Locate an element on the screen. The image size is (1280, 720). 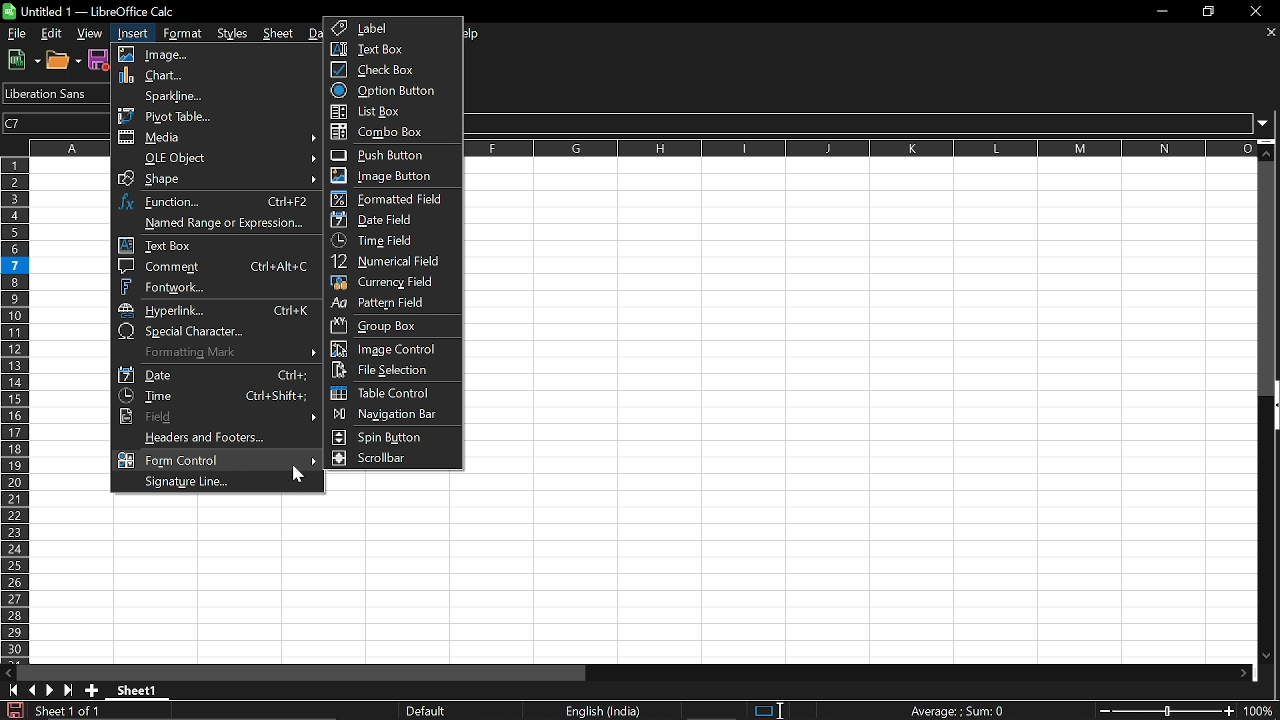
Formatted field is located at coordinates (390, 198).